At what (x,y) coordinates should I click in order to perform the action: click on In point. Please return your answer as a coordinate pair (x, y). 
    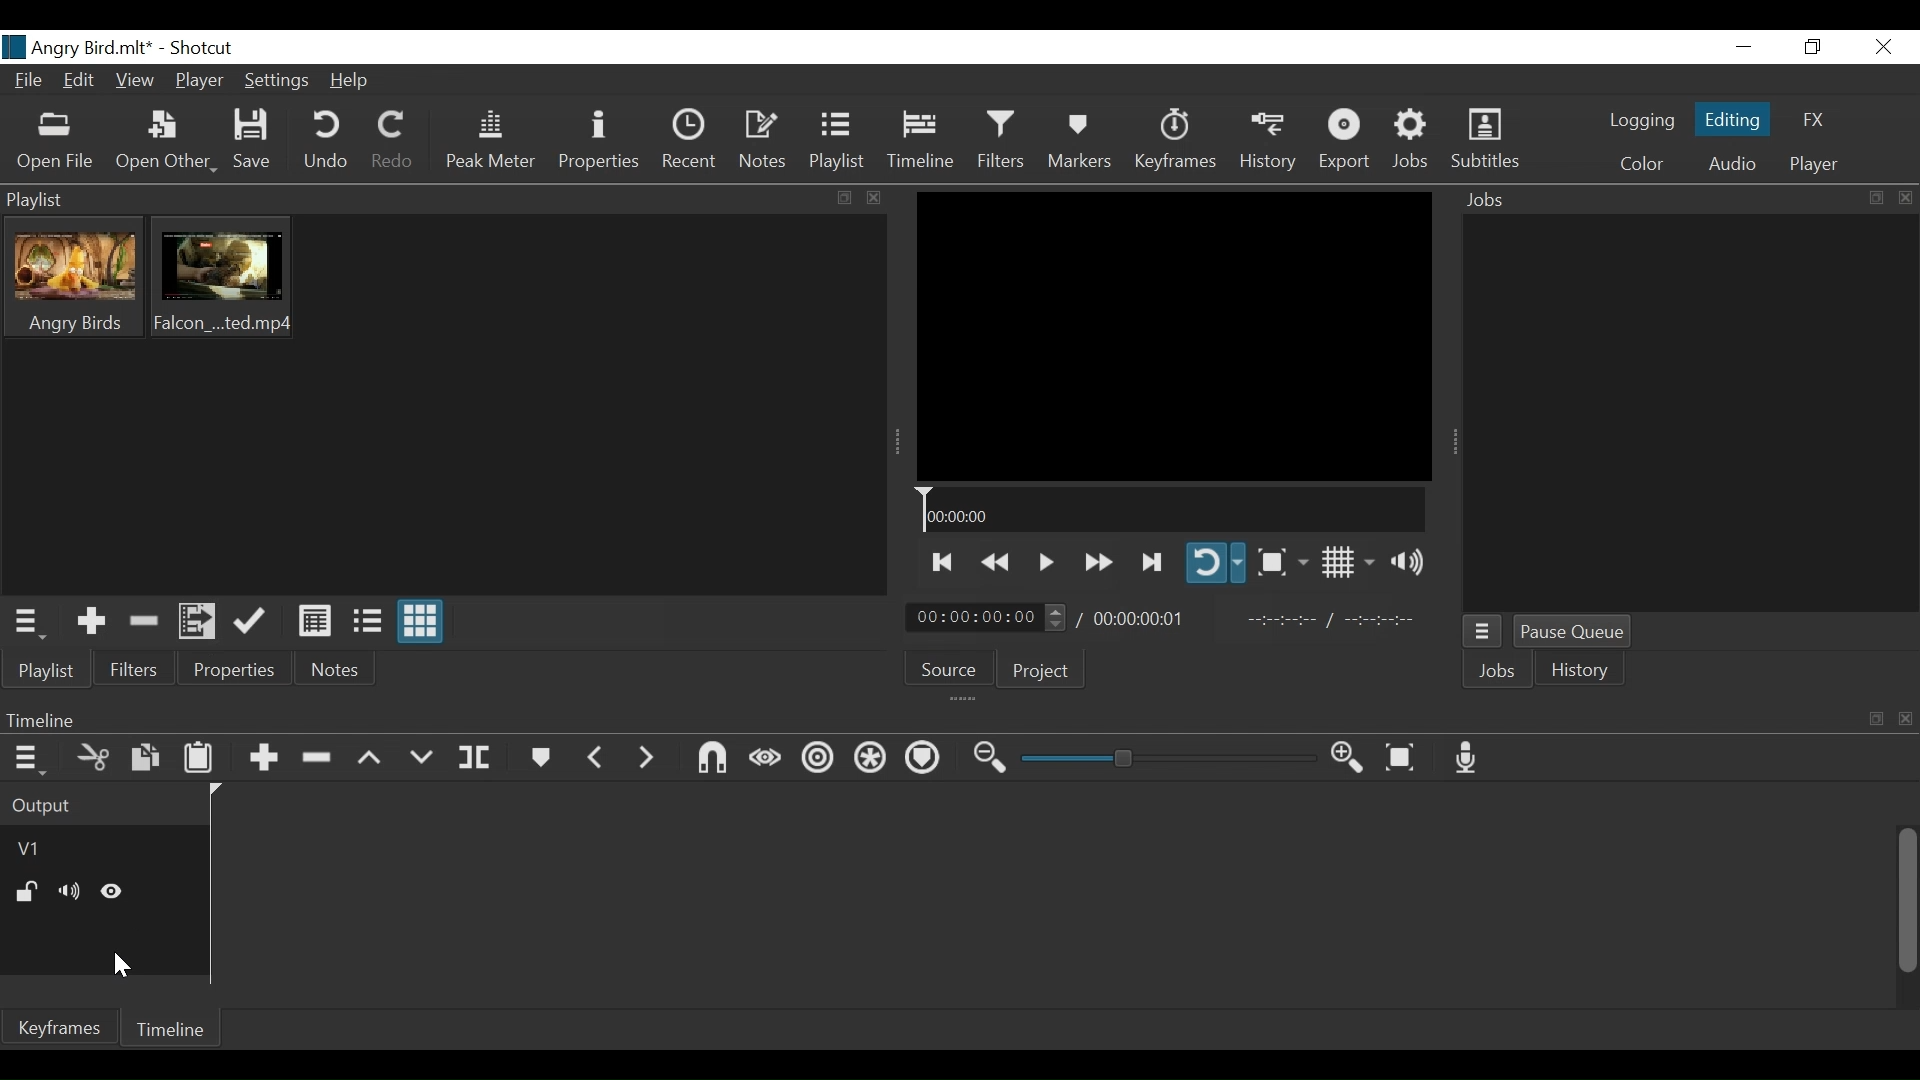
    Looking at the image, I should click on (1335, 619).